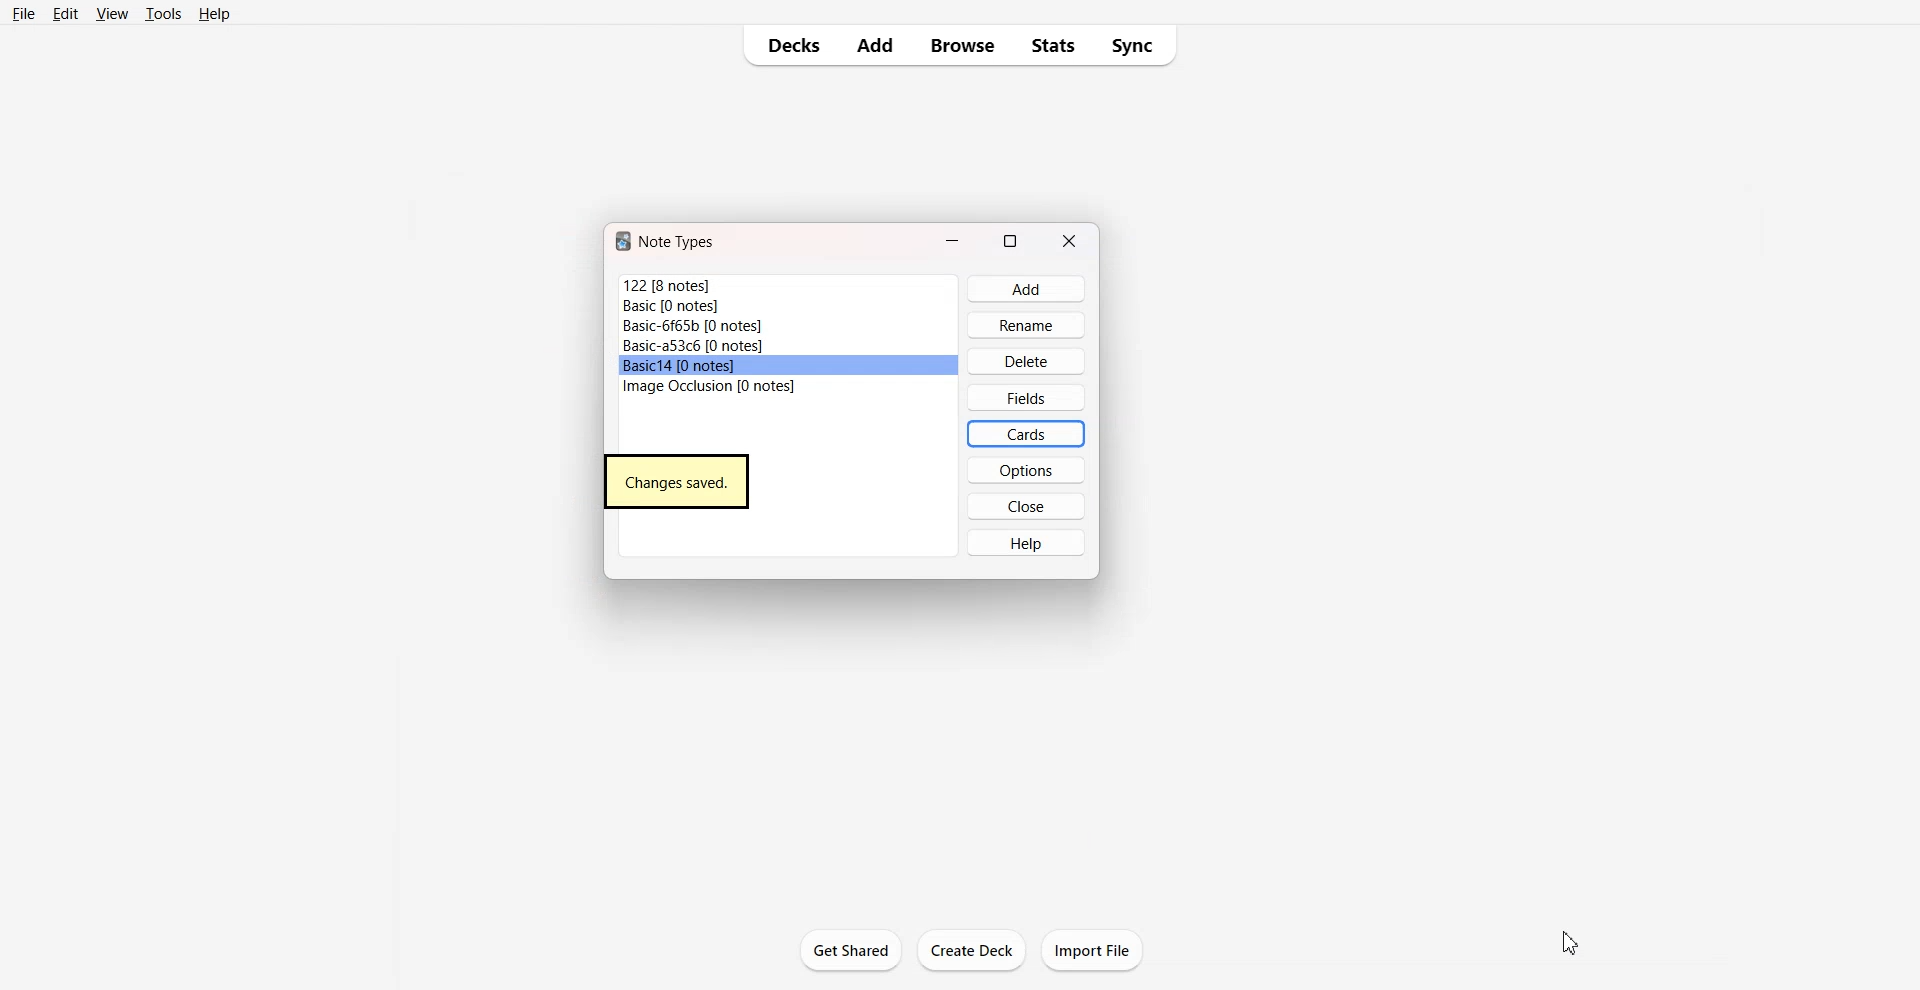 The height and width of the screenshot is (990, 1920). I want to click on Create Deck, so click(972, 950).